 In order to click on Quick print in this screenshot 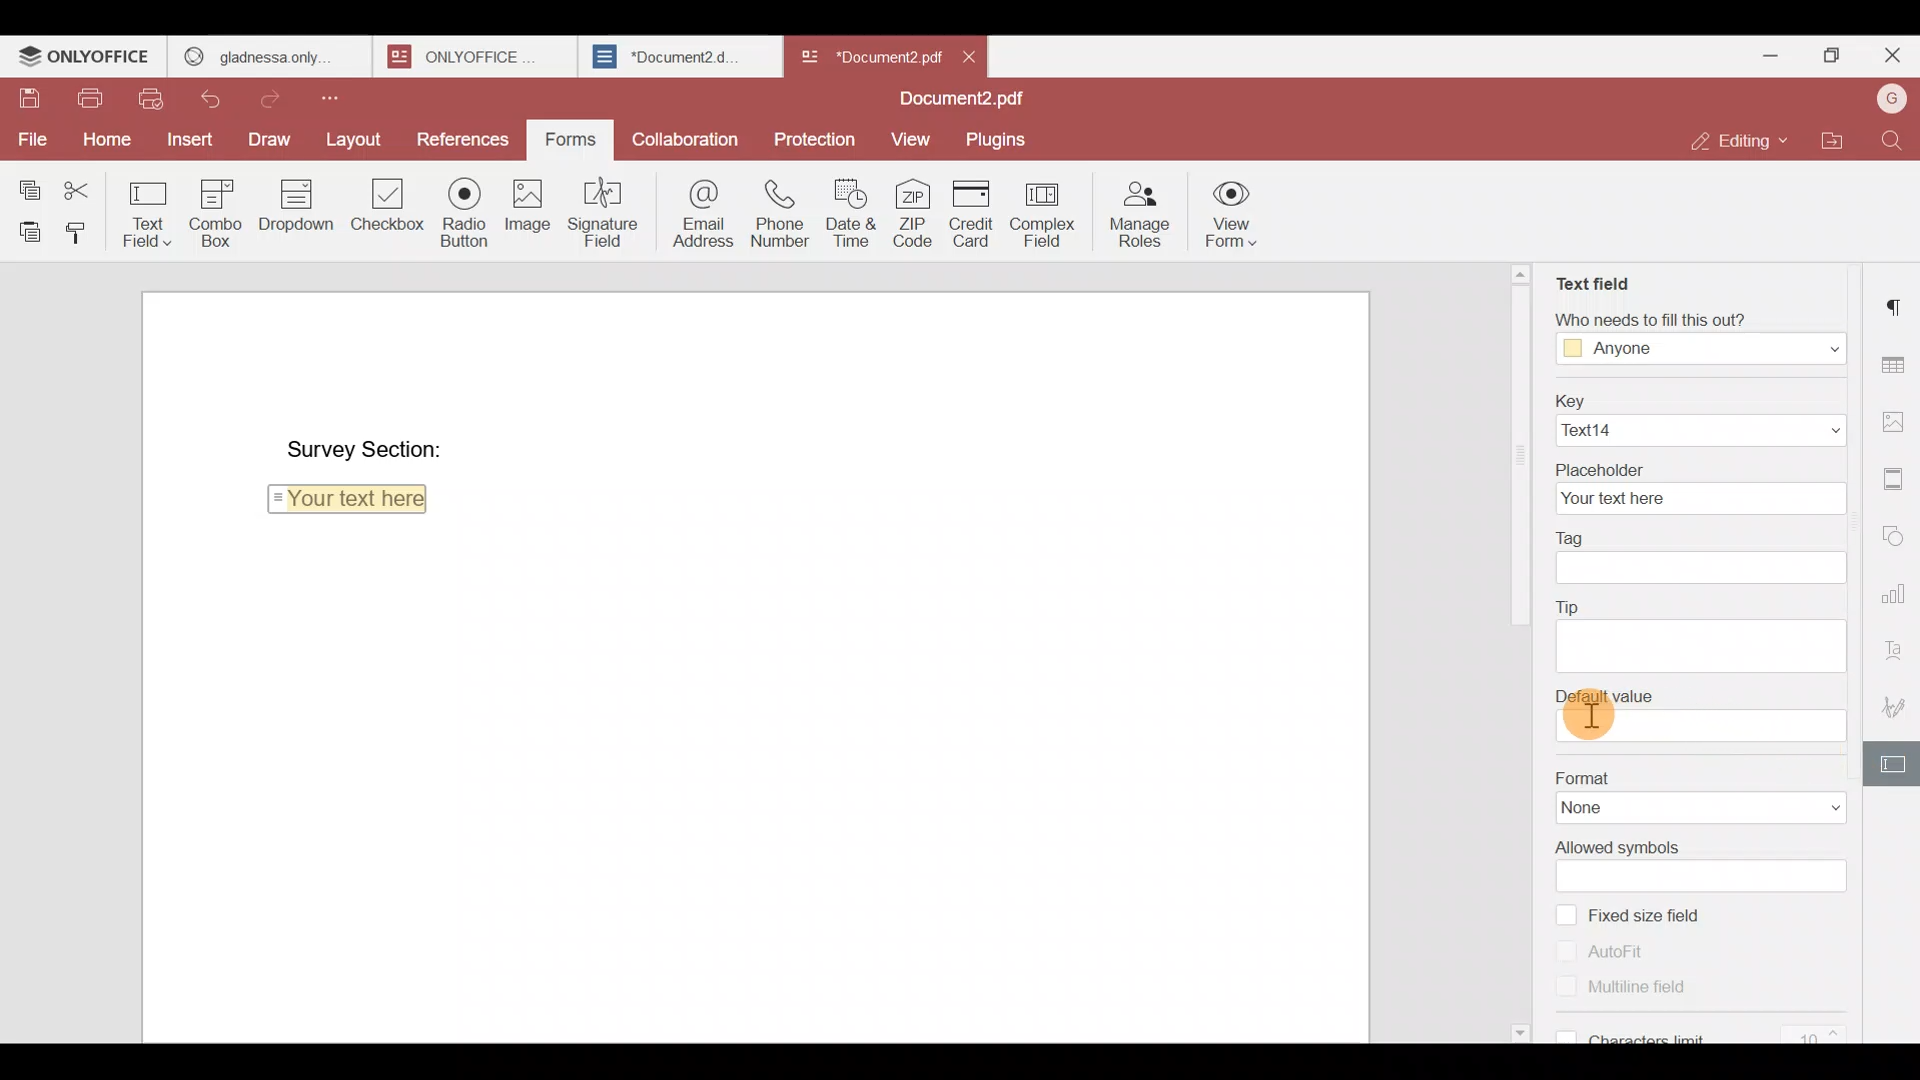, I will do `click(158, 99)`.